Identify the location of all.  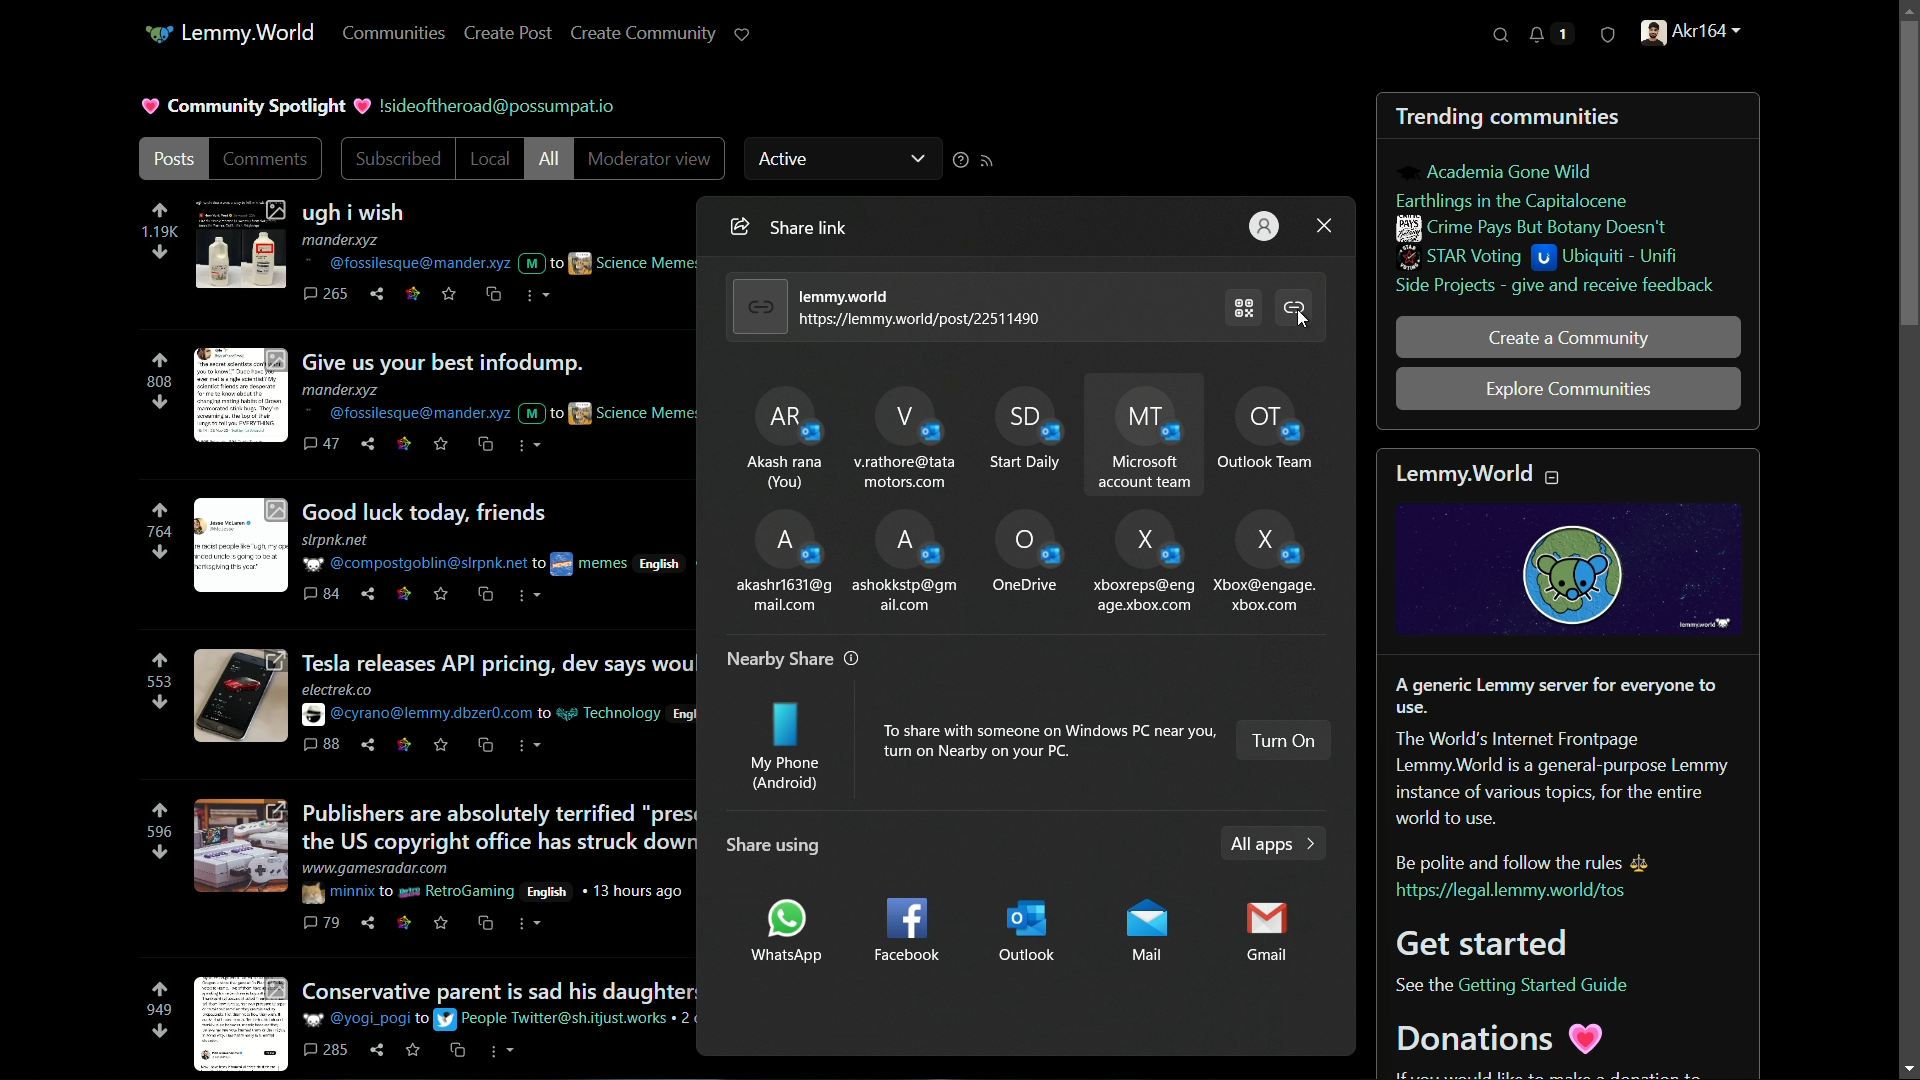
(549, 160).